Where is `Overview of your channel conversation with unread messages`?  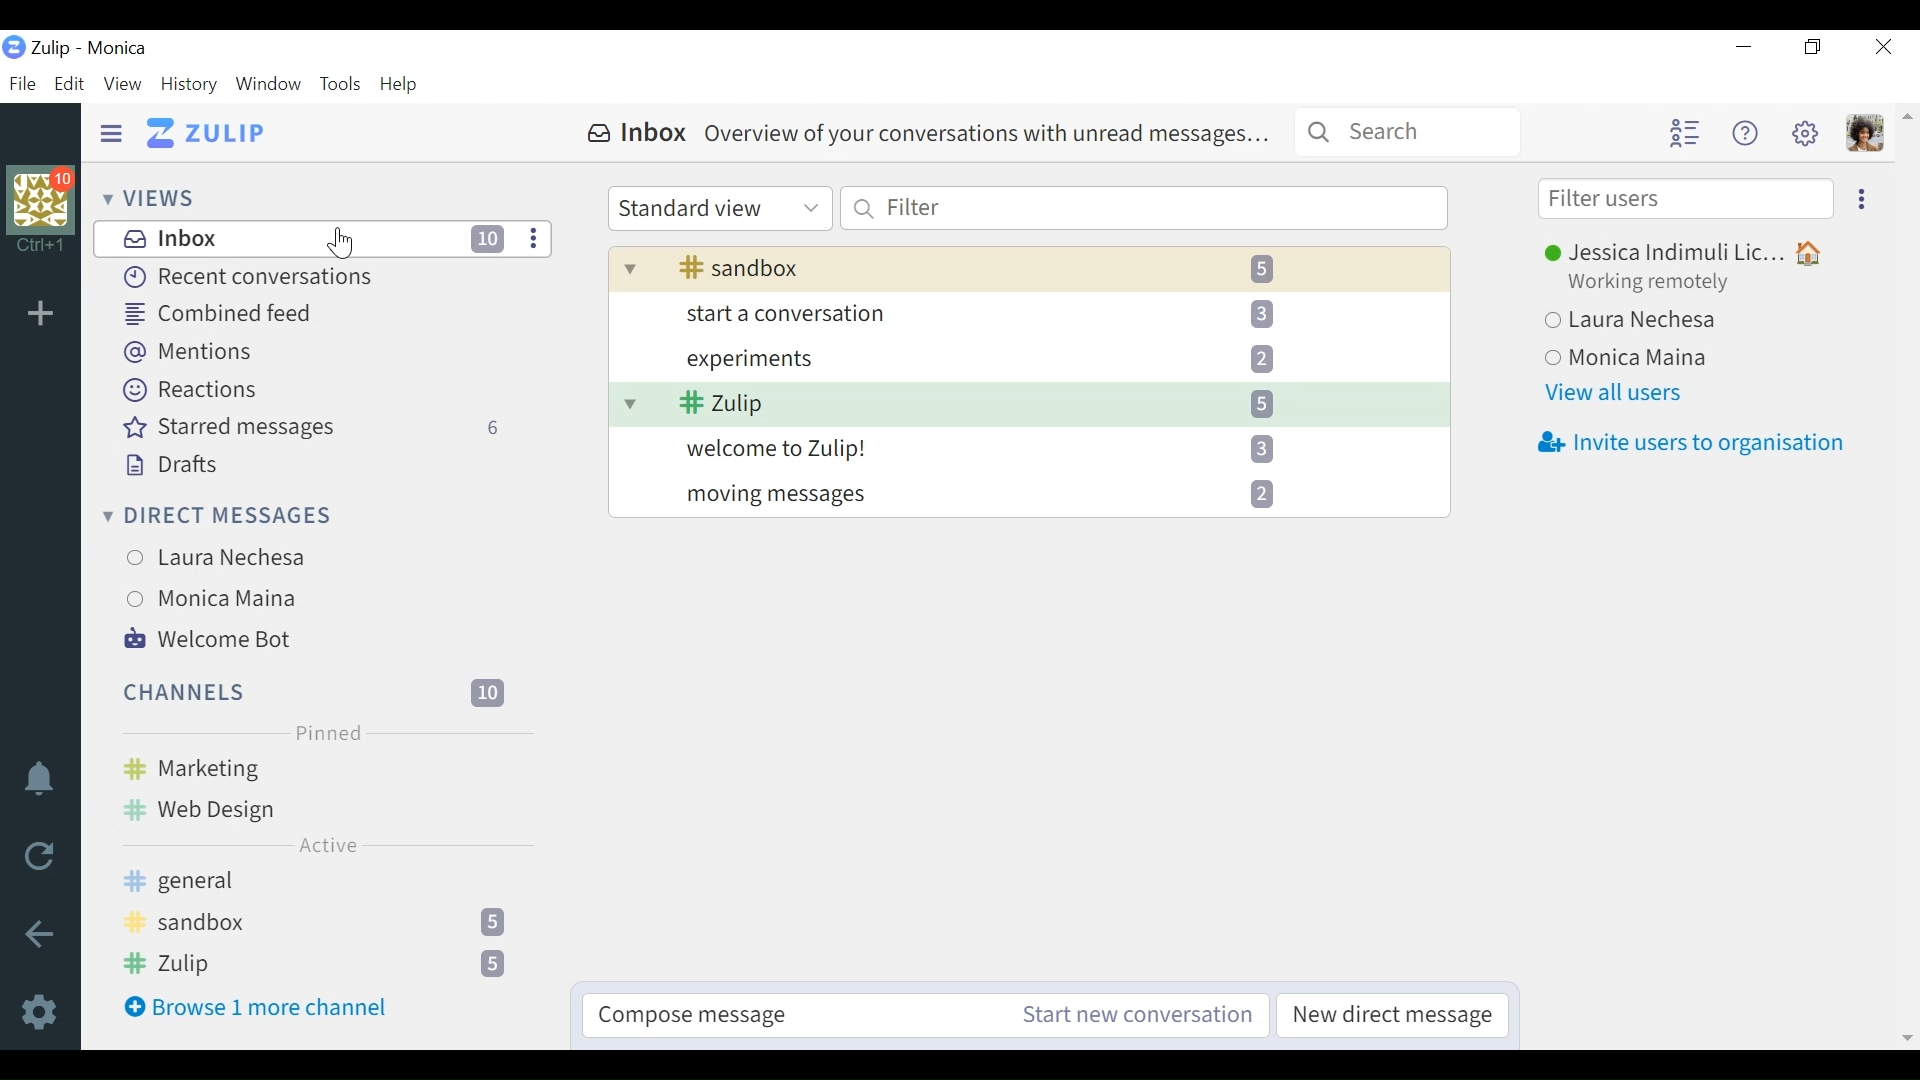
Overview of your channel conversation with unread messages is located at coordinates (1029, 407).